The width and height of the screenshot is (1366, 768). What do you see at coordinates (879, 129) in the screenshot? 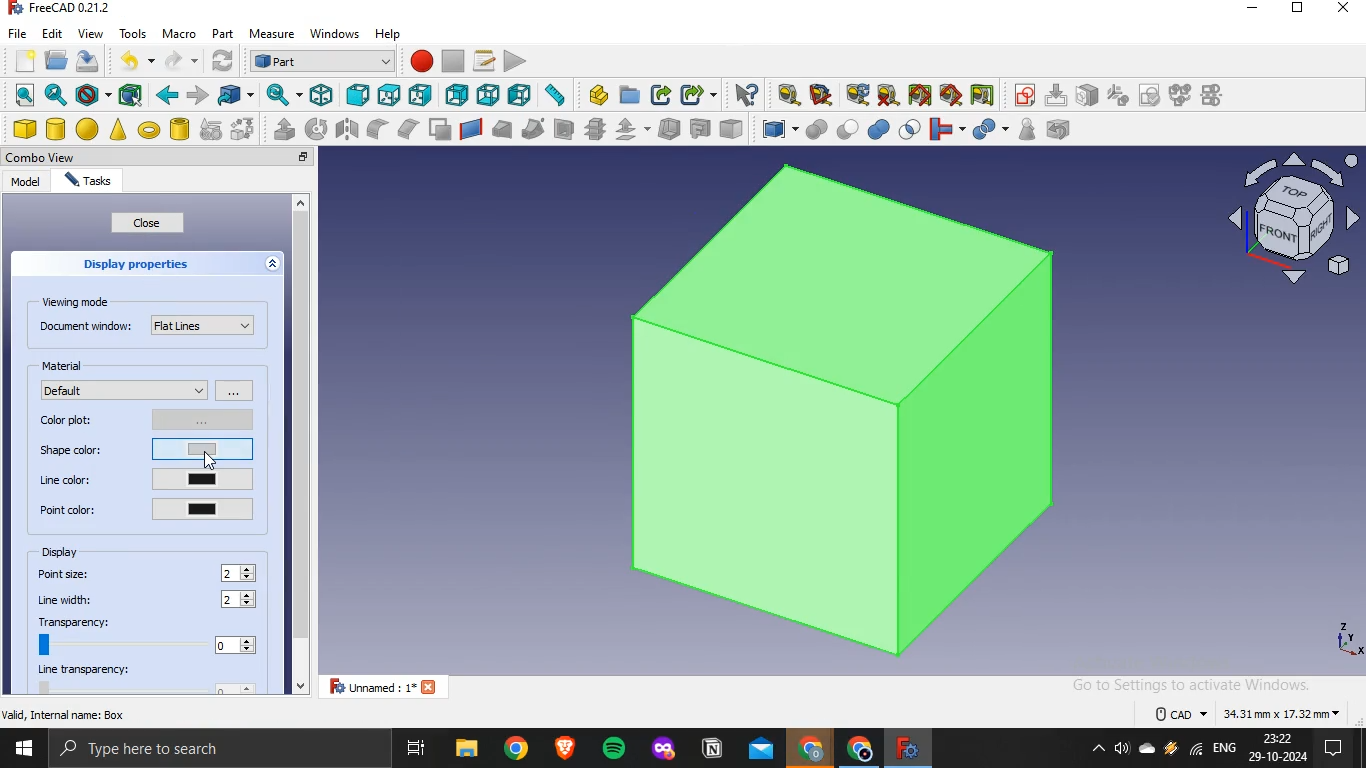
I see `union` at bounding box center [879, 129].